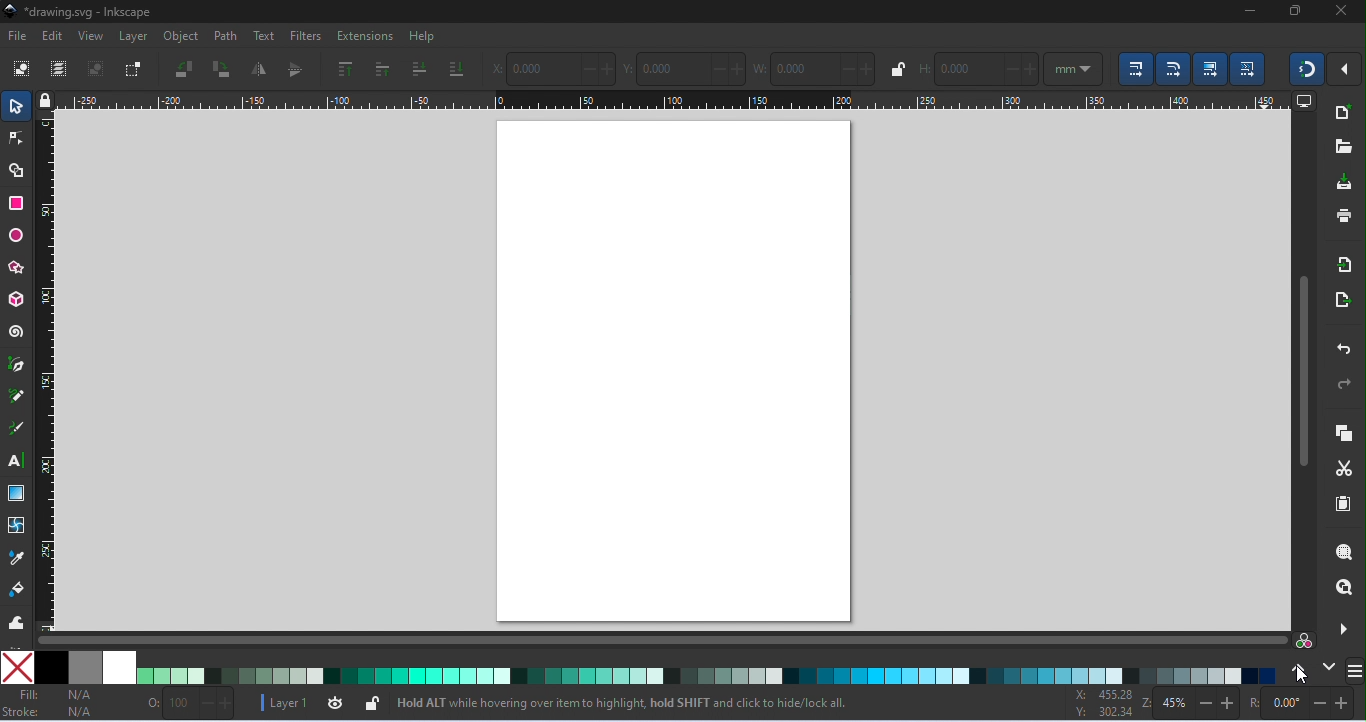  Describe the element at coordinates (16, 524) in the screenshot. I see `mesh` at that location.